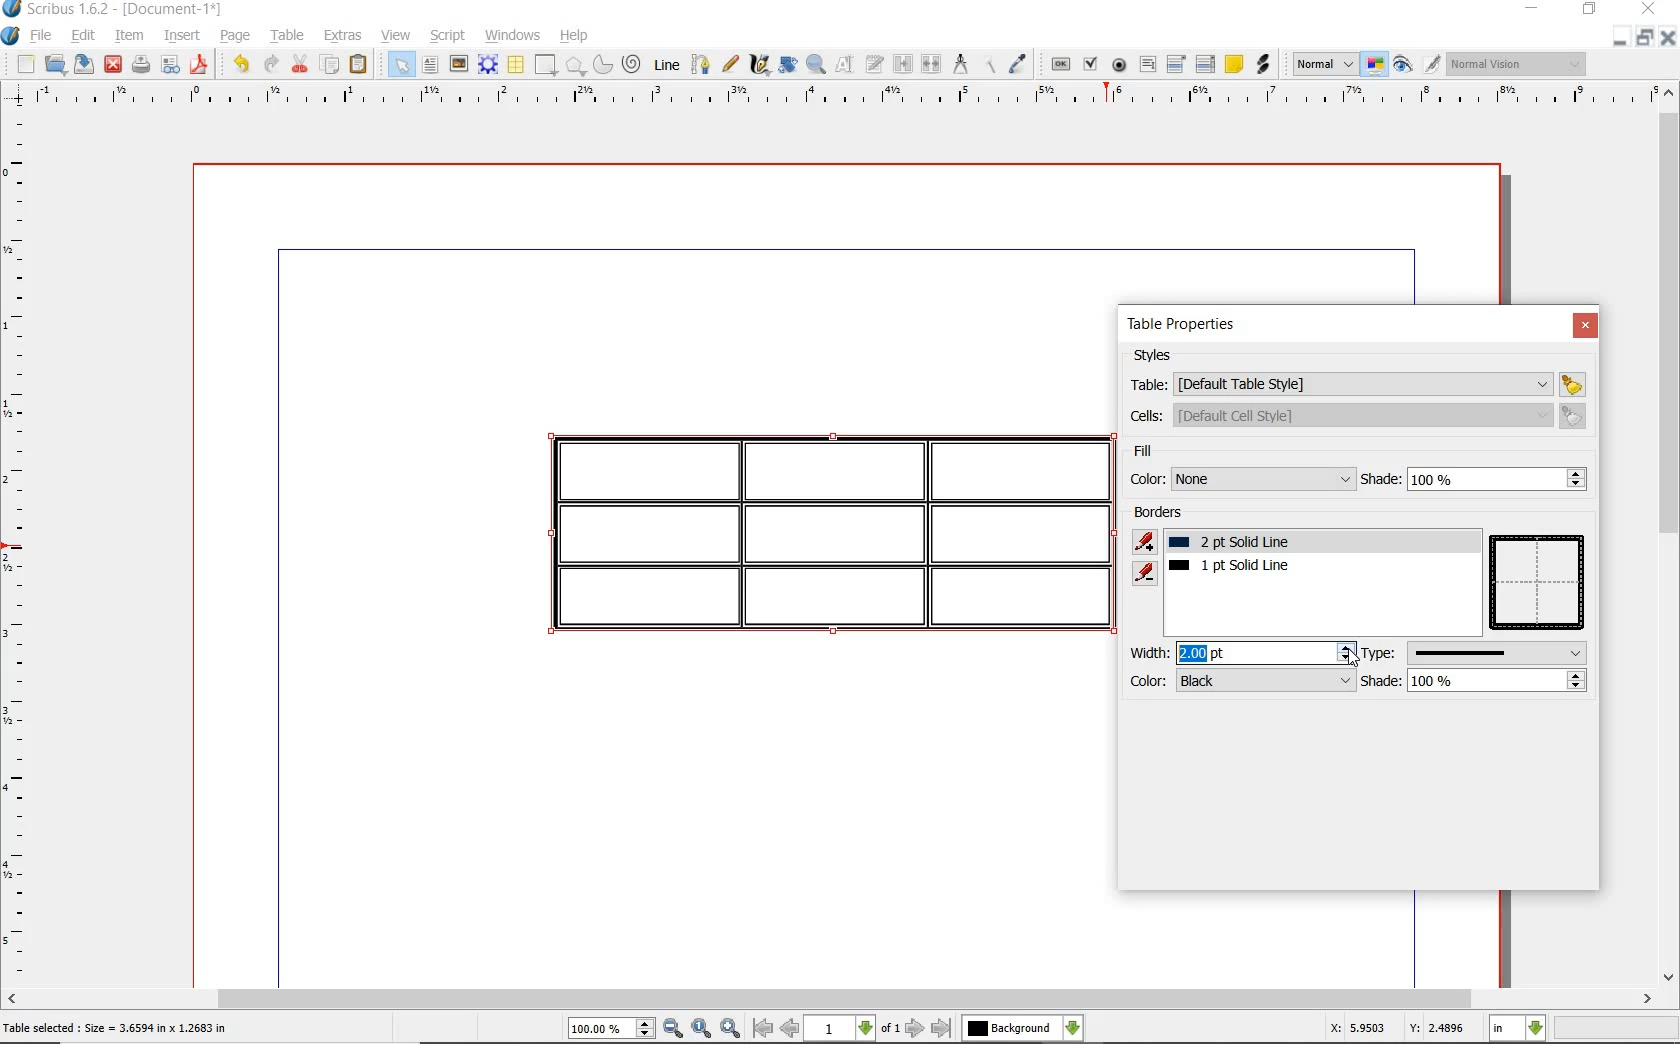 The height and width of the screenshot is (1044, 1680). What do you see at coordinates (1061, 65) in the screenshot?
I see `pdf push button` at bounding box center [1061, 65].